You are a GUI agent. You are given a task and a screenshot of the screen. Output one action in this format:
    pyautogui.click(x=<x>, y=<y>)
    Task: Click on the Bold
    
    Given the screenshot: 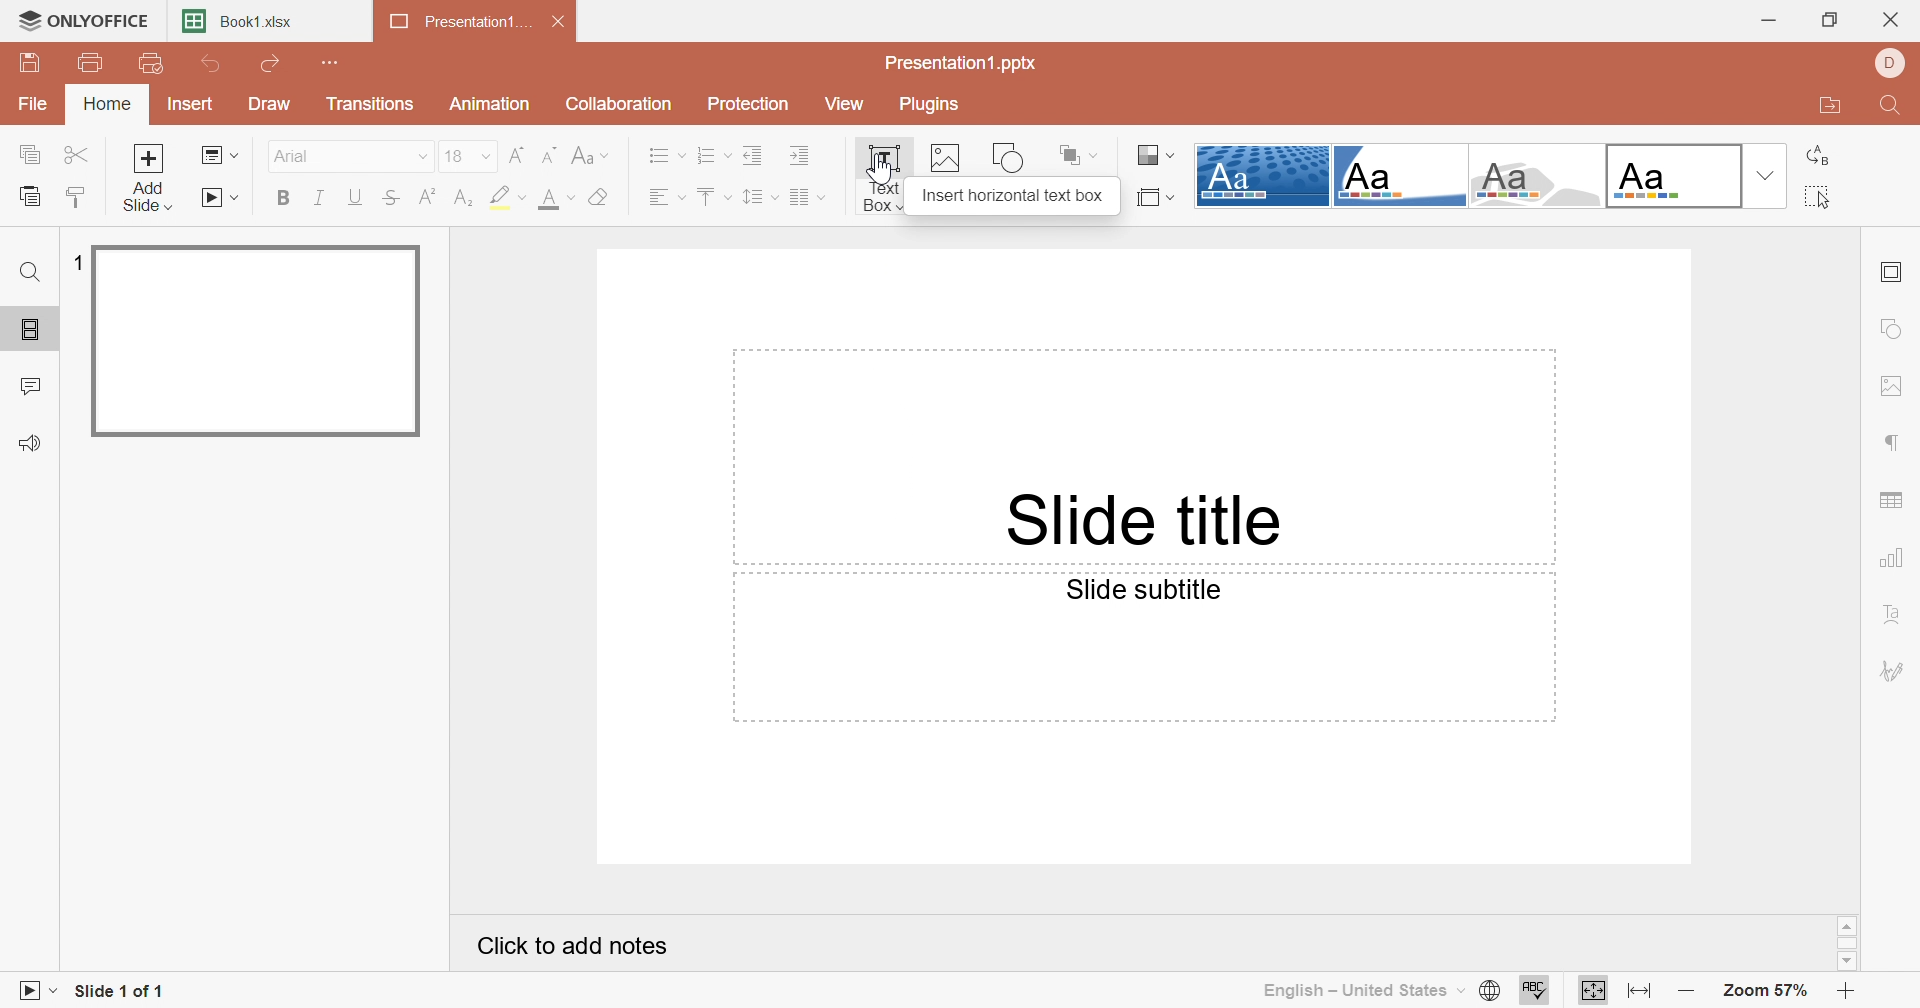 What is the action you would take?
    pyautogui.click(x=283, y=199)
    